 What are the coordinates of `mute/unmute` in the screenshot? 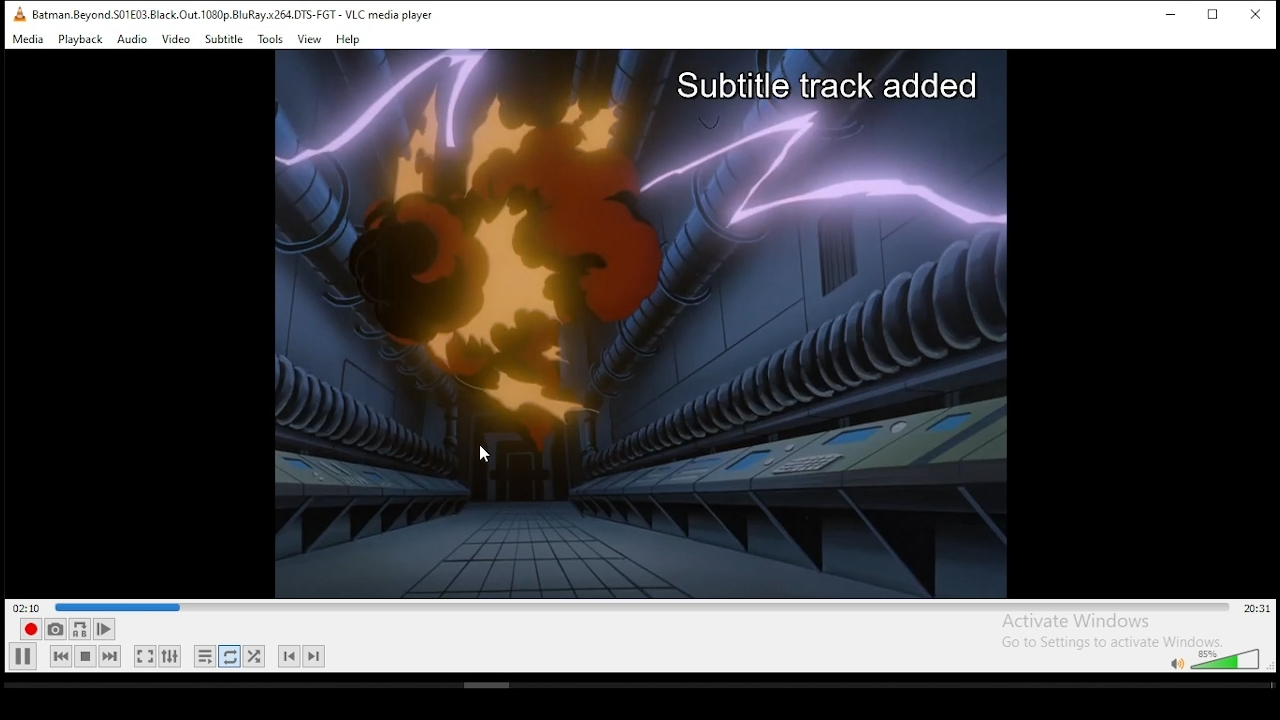 It's located at (1176, 663).